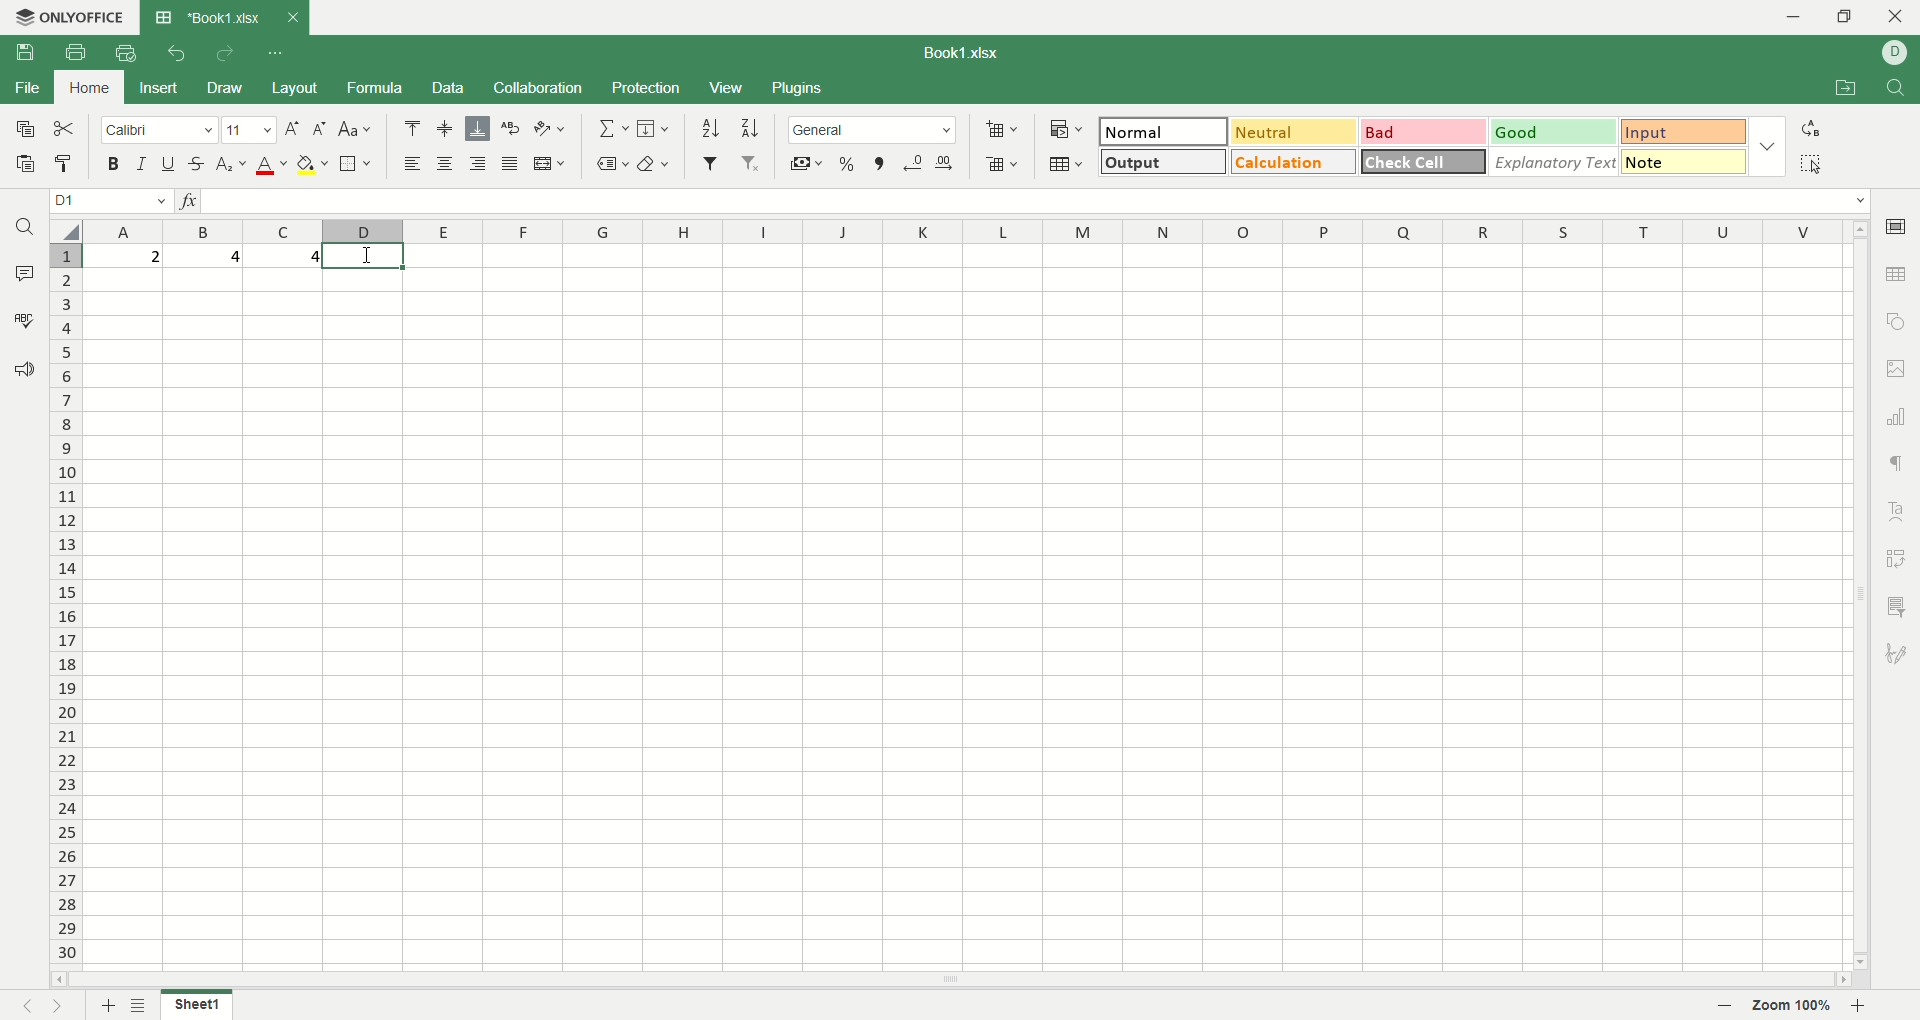  What do you see at coordinates (1810, 130) in the screenshot?
I see `replace` at bounding box center [1810, 130].